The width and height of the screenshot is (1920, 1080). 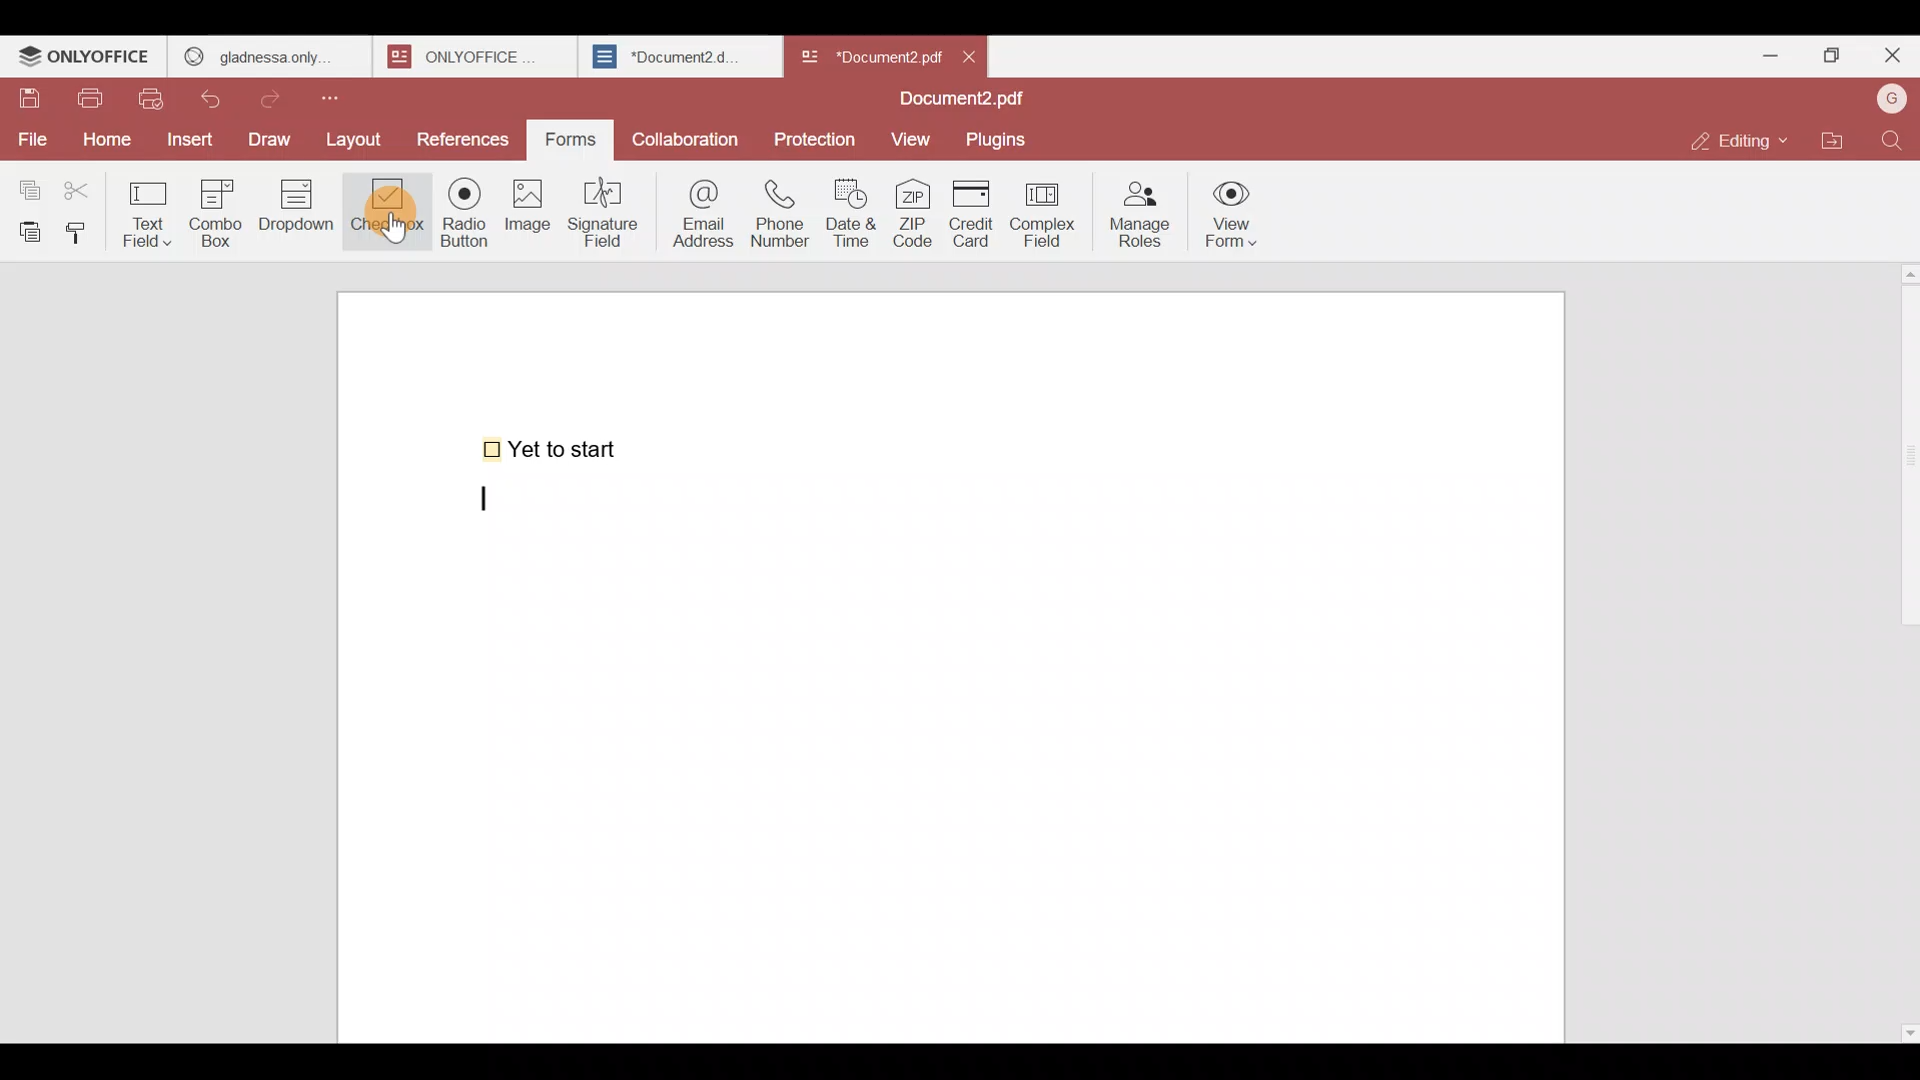 What do you see at coordinates (1004, 140) in the screenshot?
I see `Plugins` at bounding box center [1004, 140].